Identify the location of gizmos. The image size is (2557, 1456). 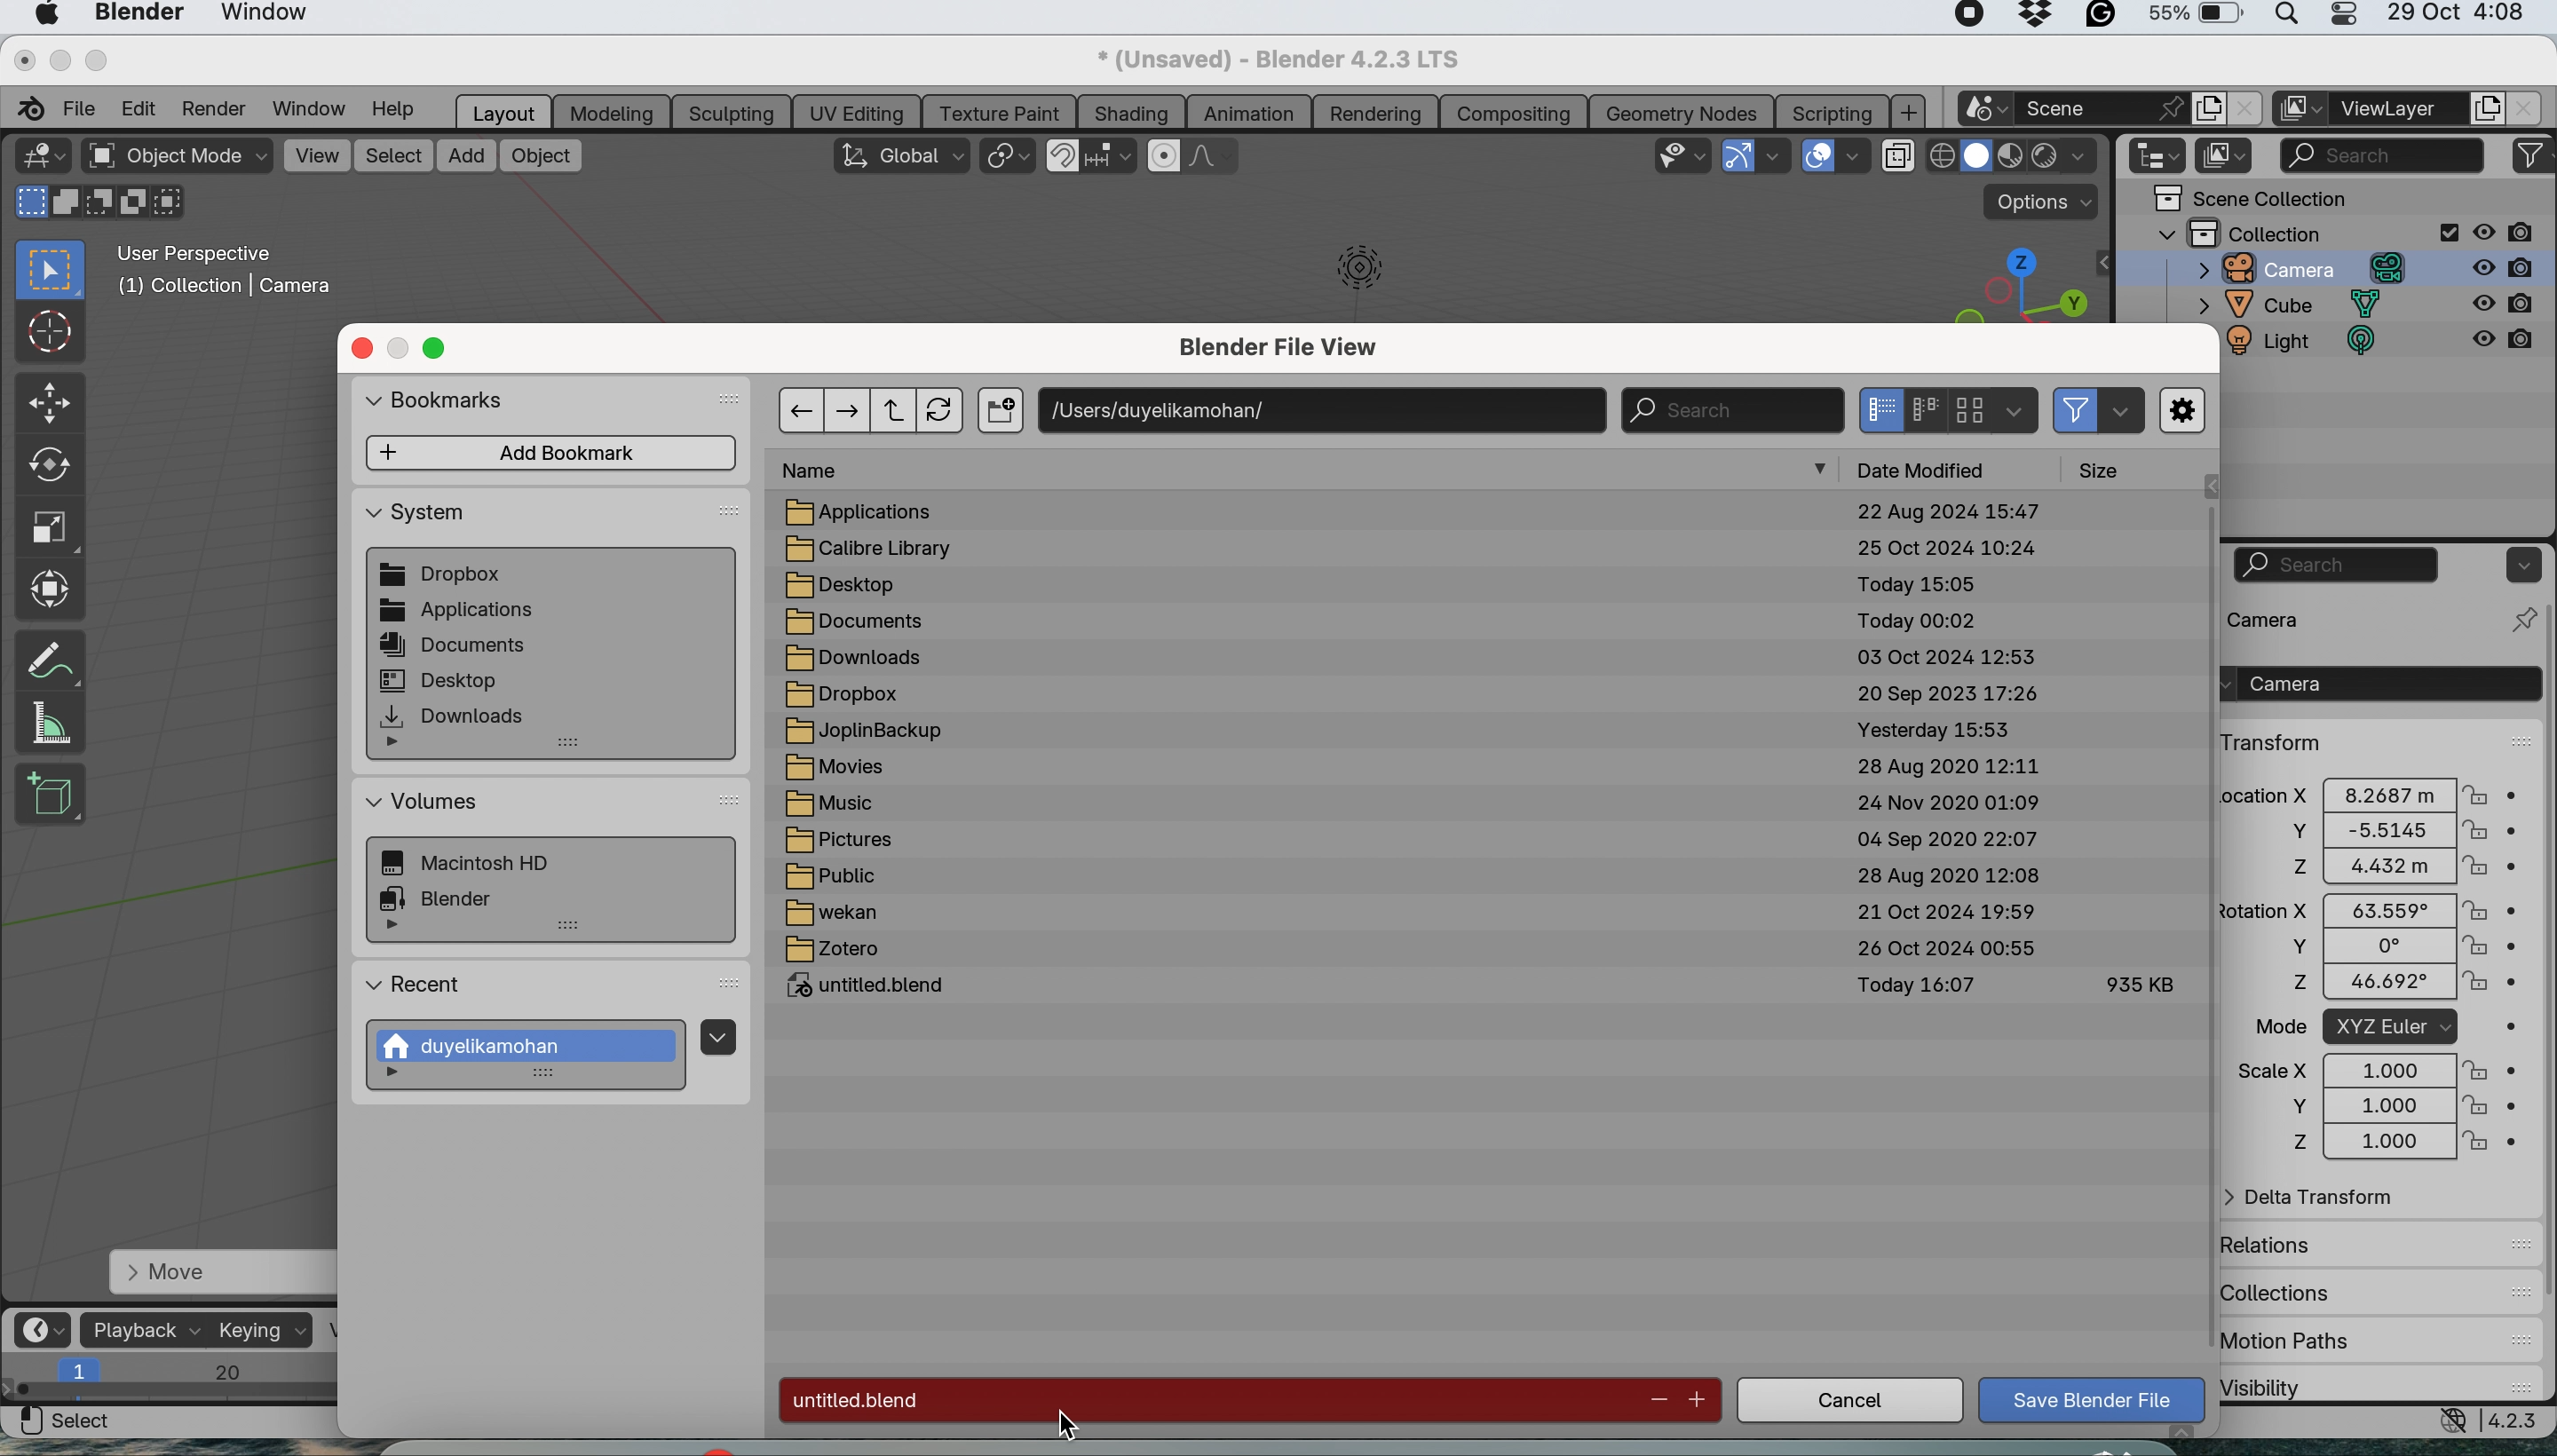
(1777, 157).